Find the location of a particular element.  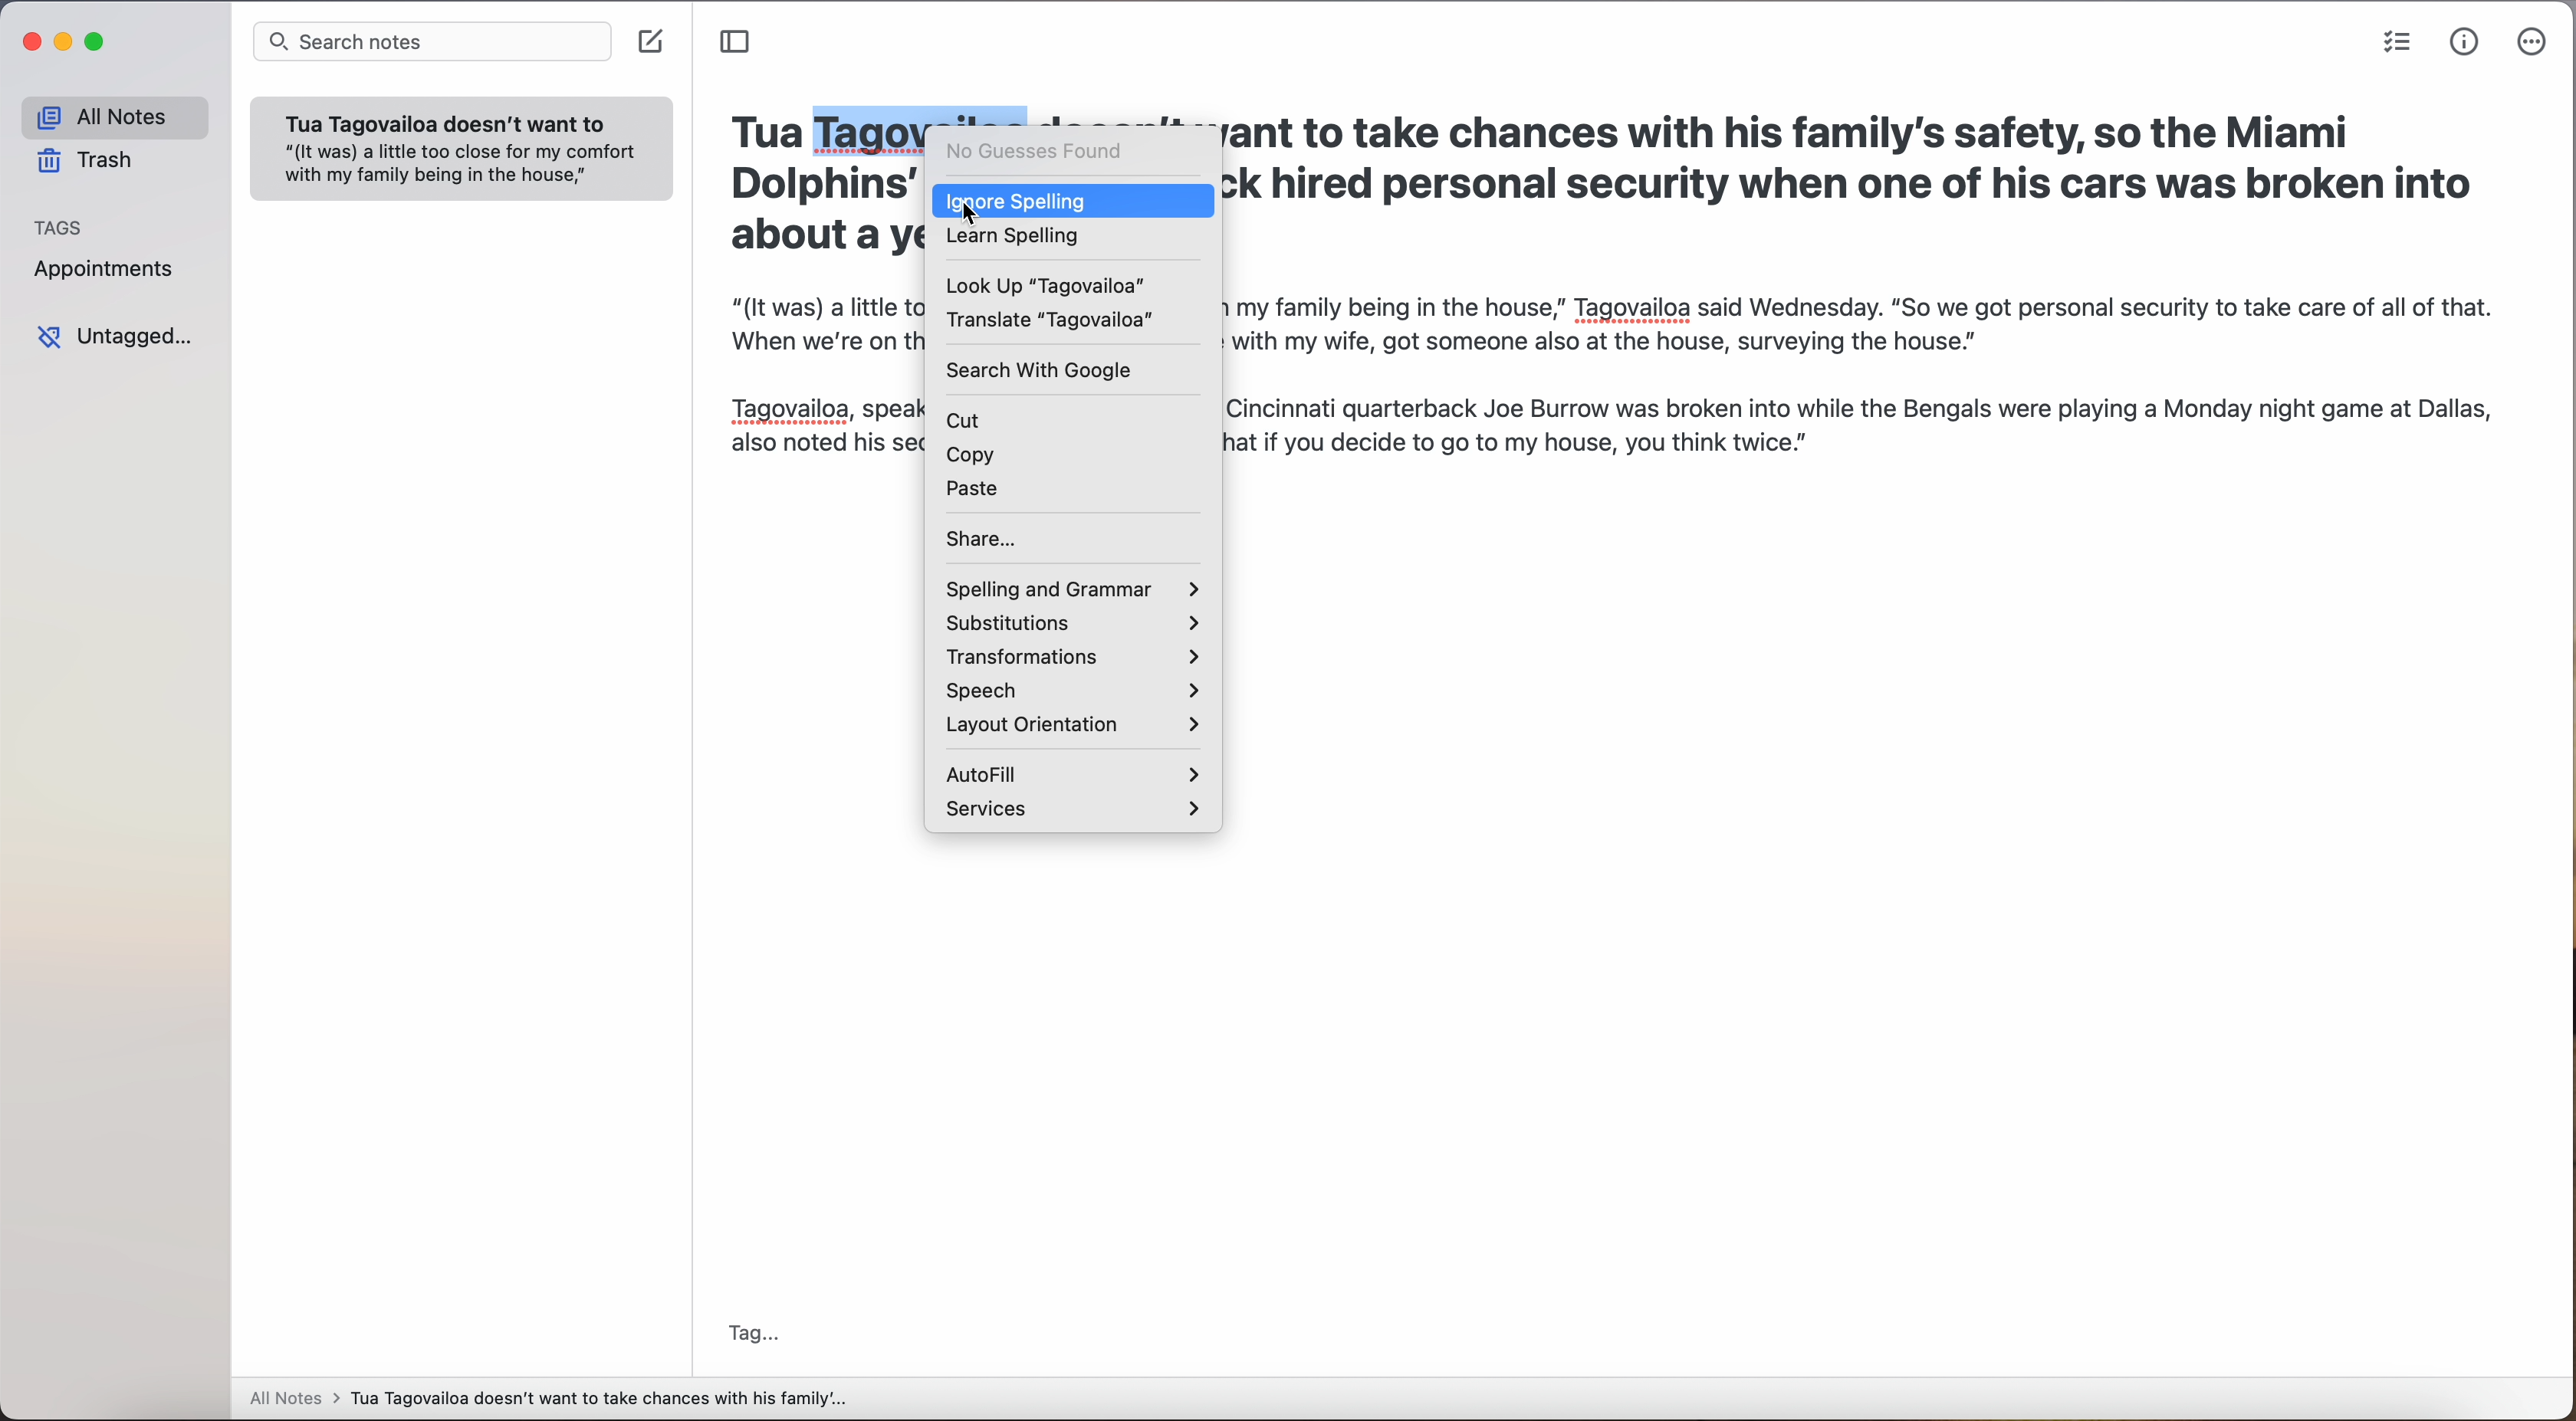

Tua Tagovailoa doesn’t want to
“(It was) a little too close for my comfort
with my family being in the house,” is located at coordinates (461, 158).